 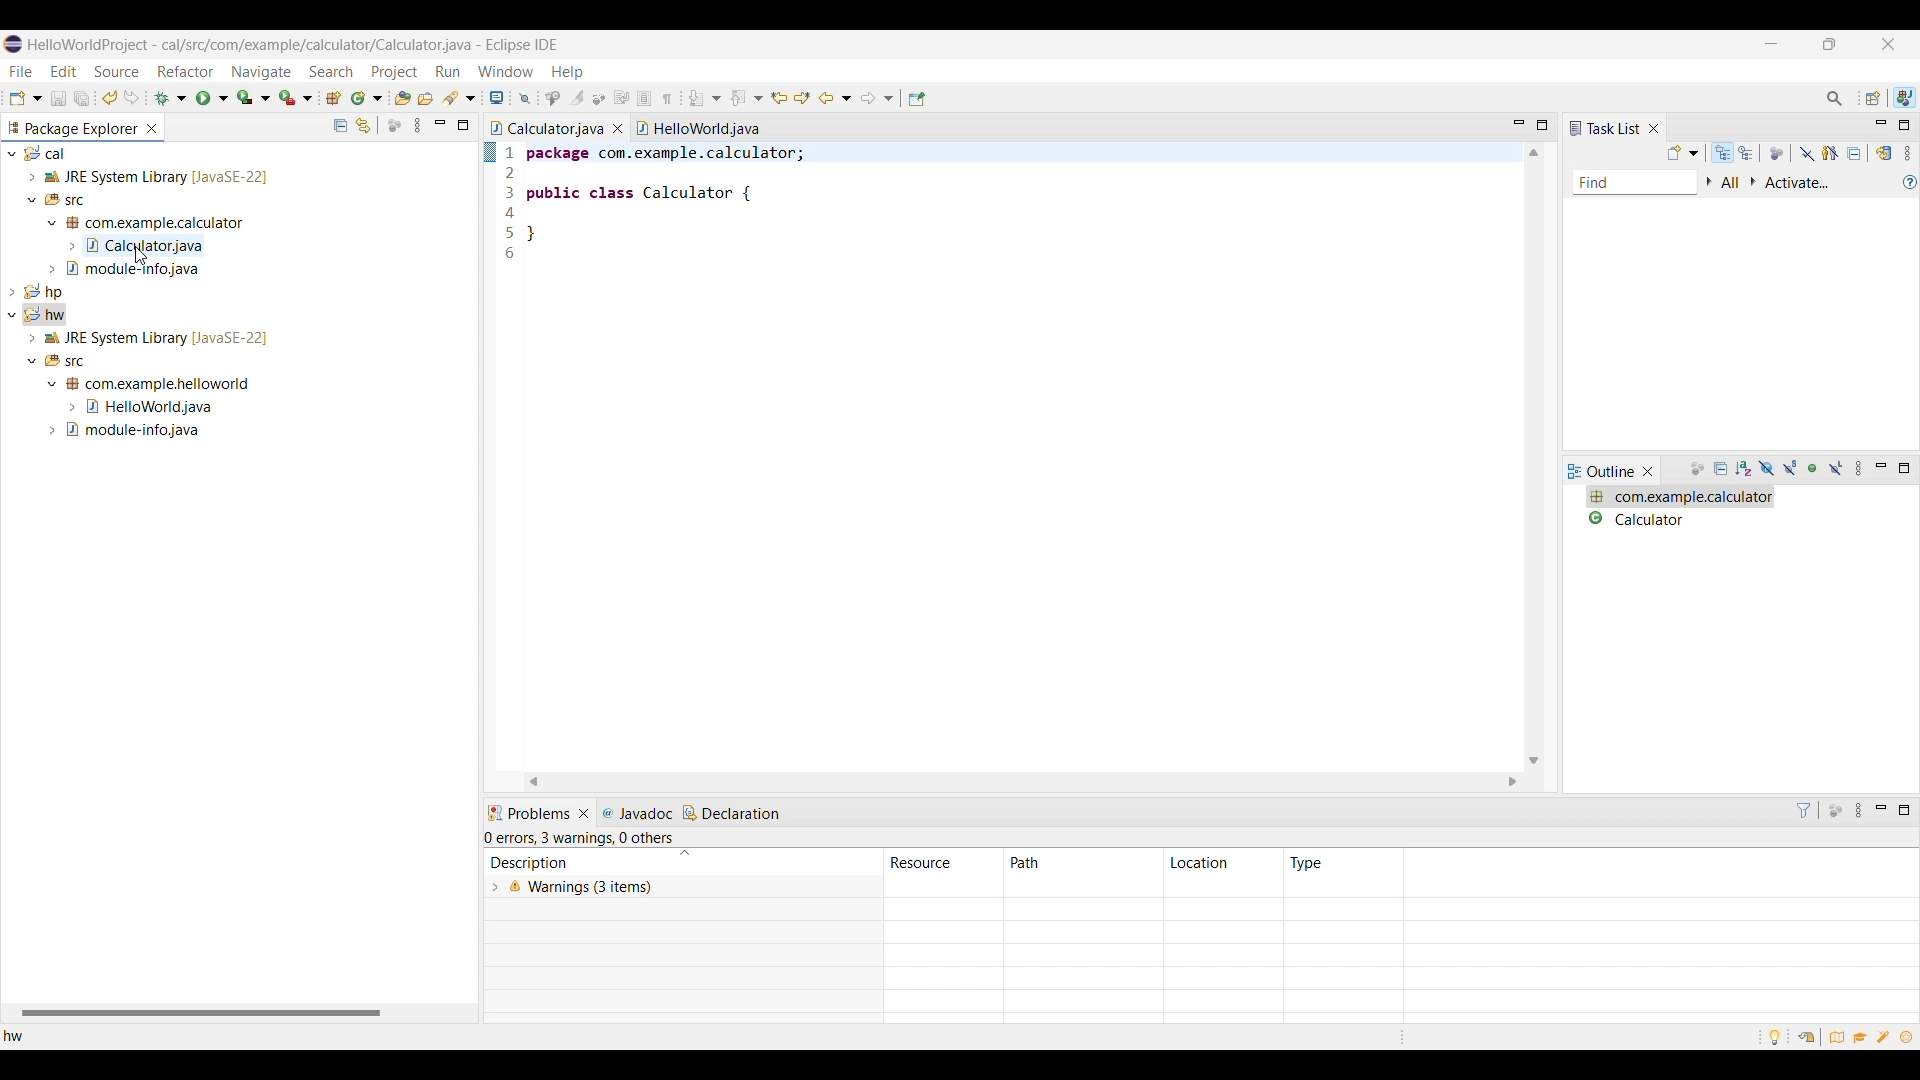 What do you see at coordinates (1830, 44) in the screenshot?
I see `Show interface in smaller tab` at bounding box center [1830, 44].